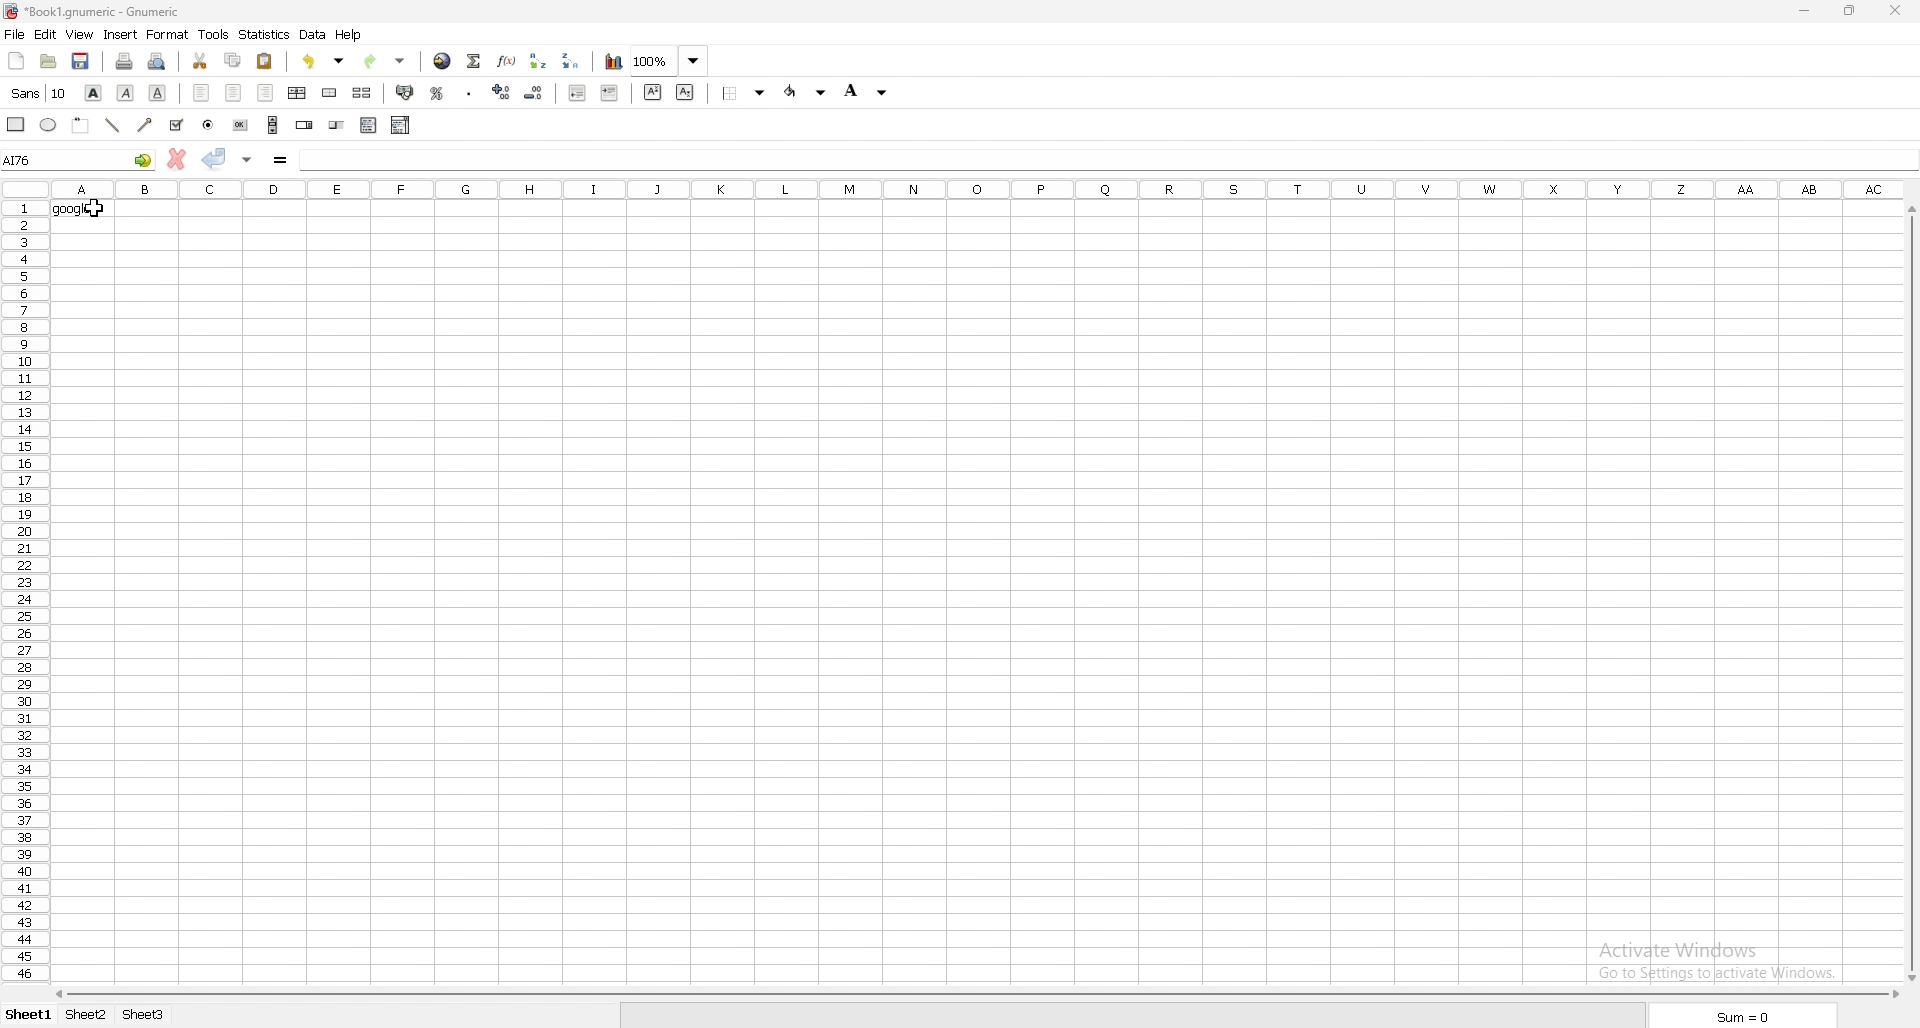 This screenshot has height=1028, width=1920. Describe the element at coordinates (298, 92) in the screenshot. I see `centre horizontally` at that location.